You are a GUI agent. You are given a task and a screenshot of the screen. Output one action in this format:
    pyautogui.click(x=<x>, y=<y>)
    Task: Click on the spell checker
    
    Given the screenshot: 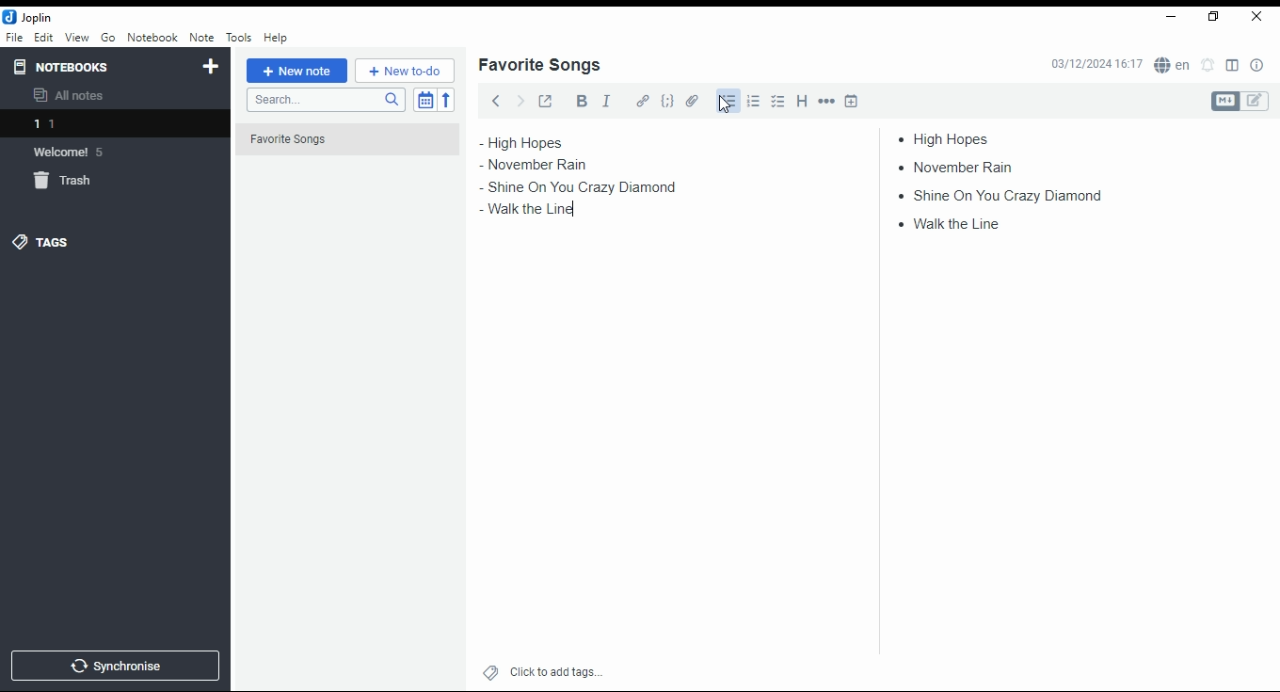 What is the action you would take?
    pyautogui.click(x=1174, y=64)
    